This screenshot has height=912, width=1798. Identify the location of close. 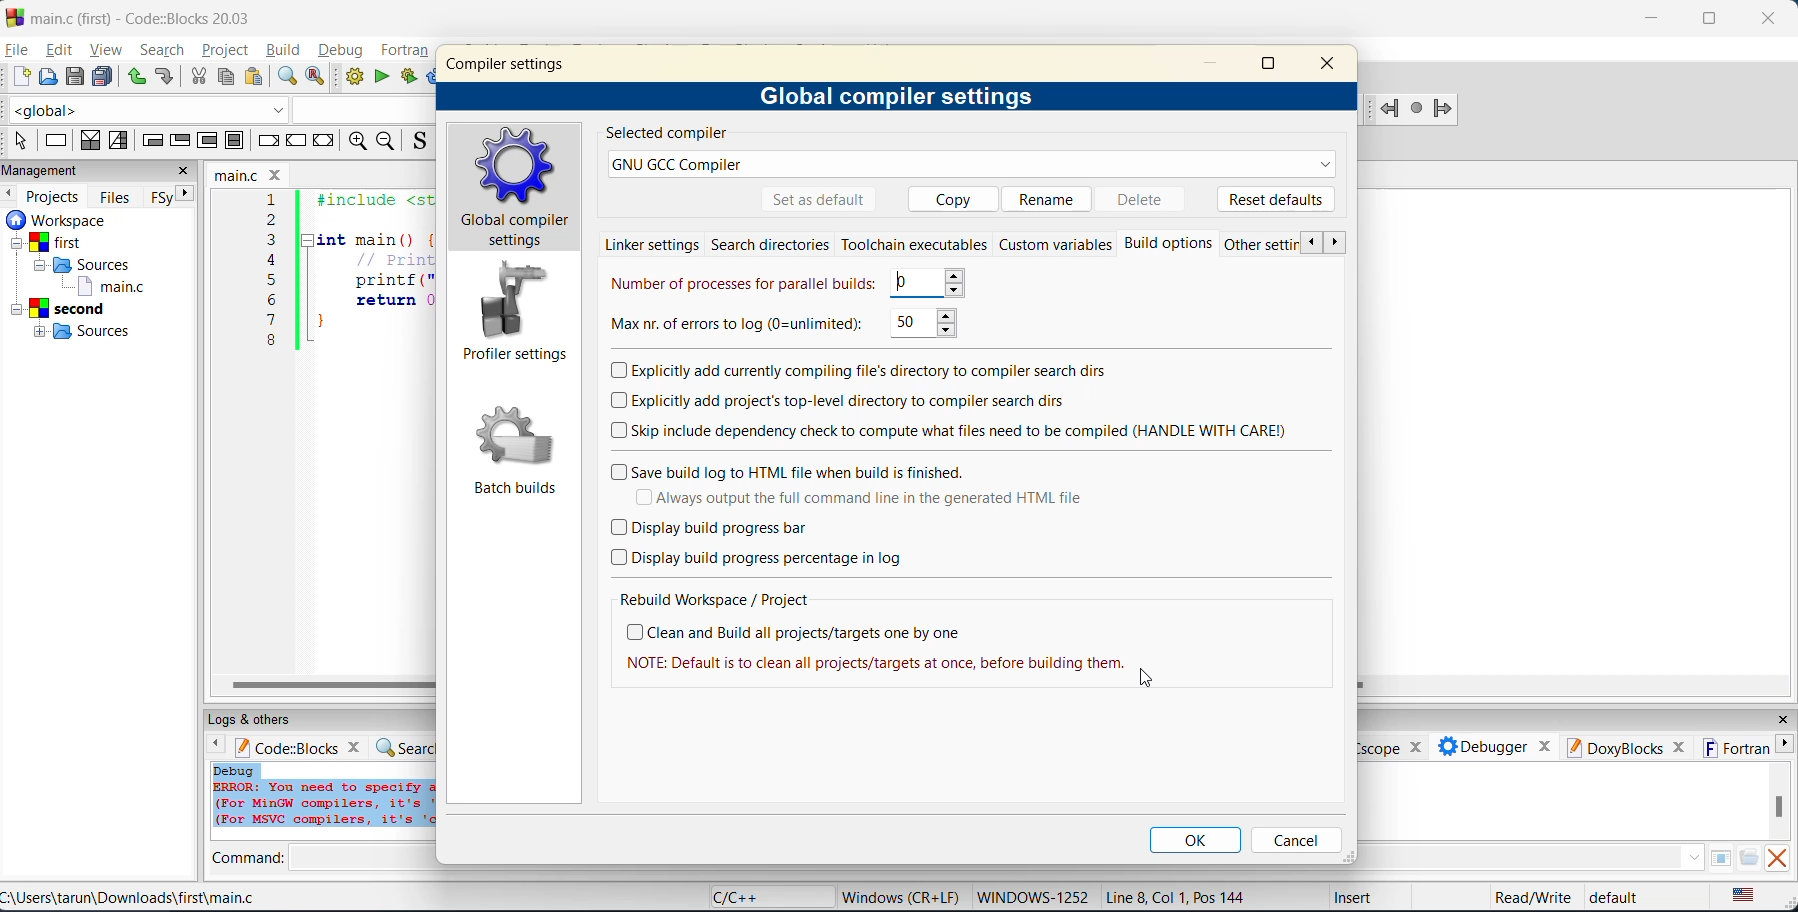
(1333, 65).